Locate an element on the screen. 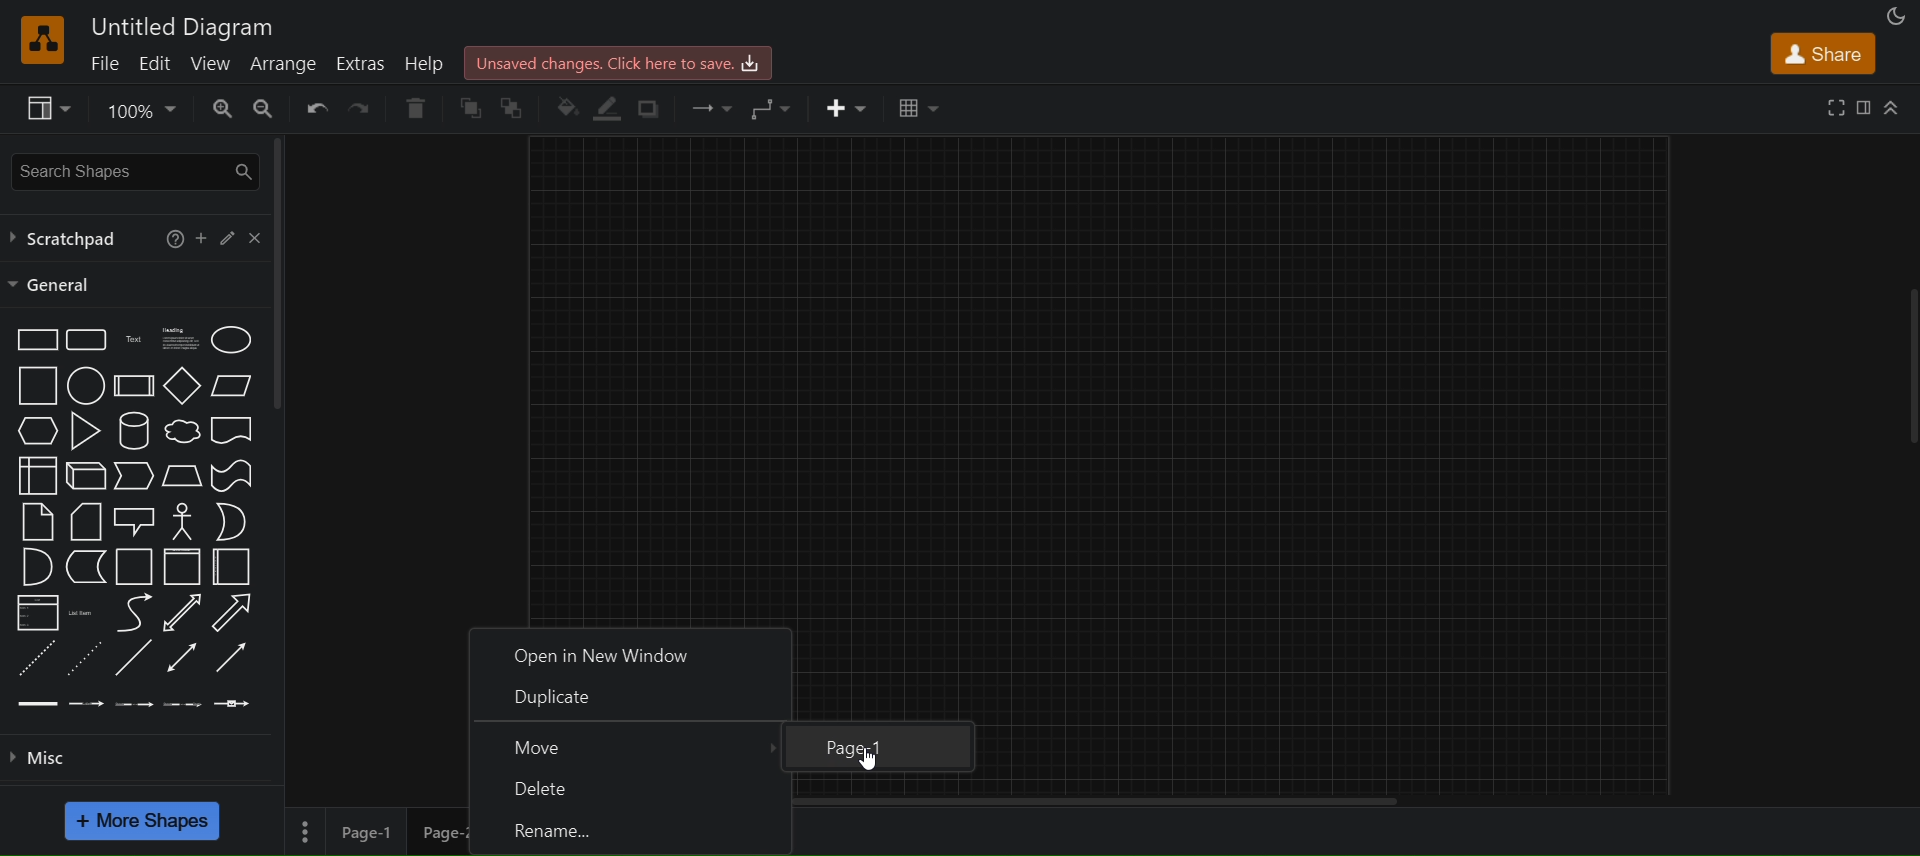  fill color is located at coordinates (567, 105).